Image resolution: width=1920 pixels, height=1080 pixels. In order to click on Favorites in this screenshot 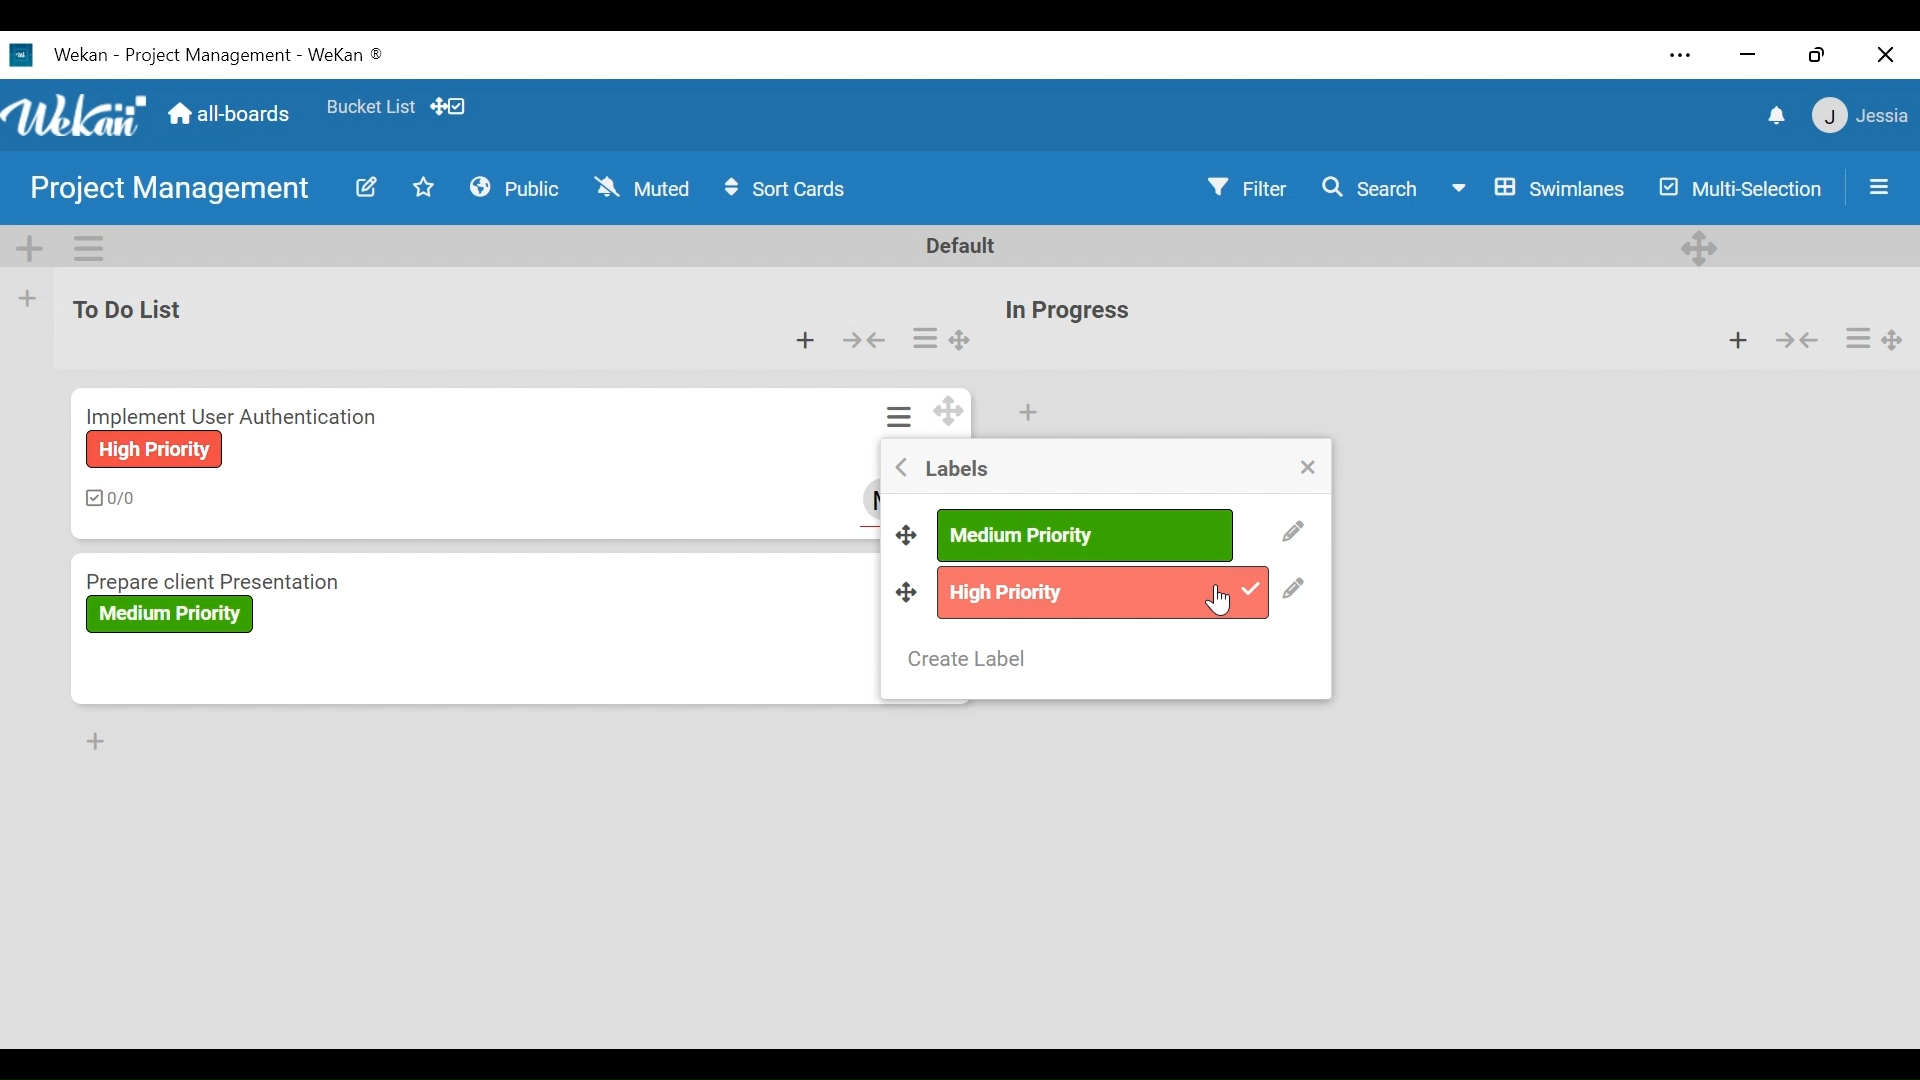, I will do `click(425, 186)`.